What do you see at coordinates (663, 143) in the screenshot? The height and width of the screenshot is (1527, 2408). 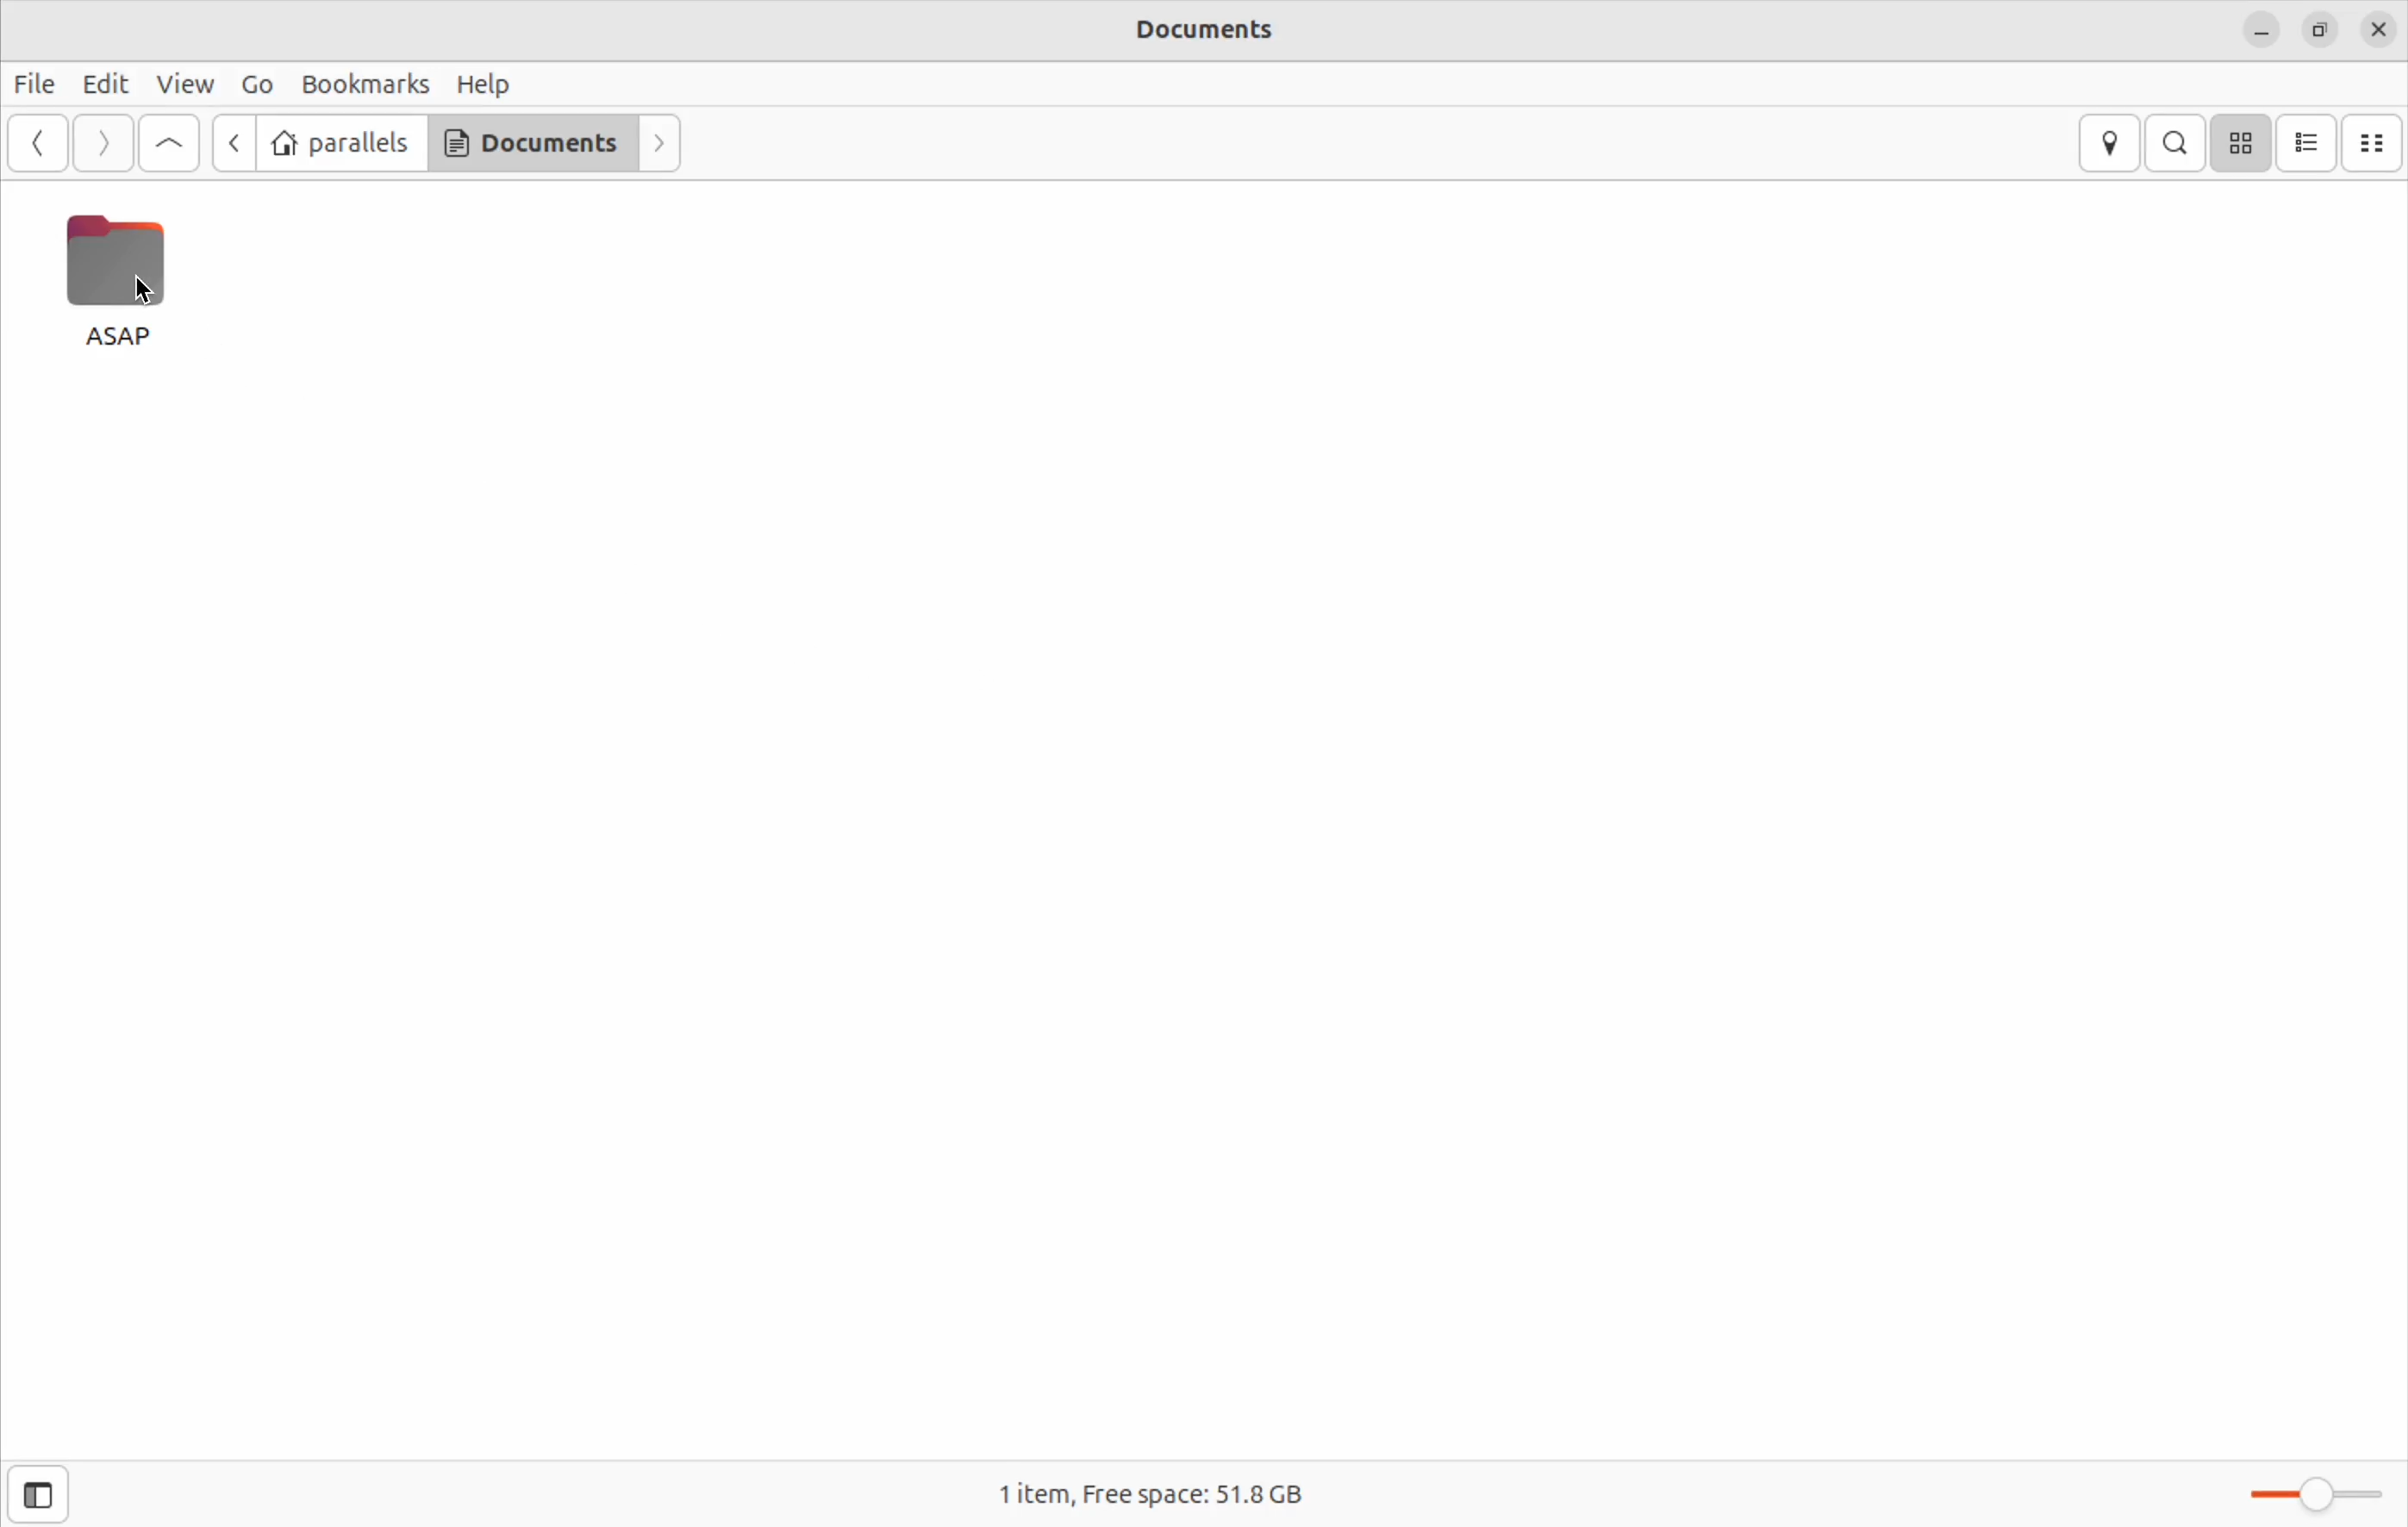 I see `forward` at bounding box center [663, 143].